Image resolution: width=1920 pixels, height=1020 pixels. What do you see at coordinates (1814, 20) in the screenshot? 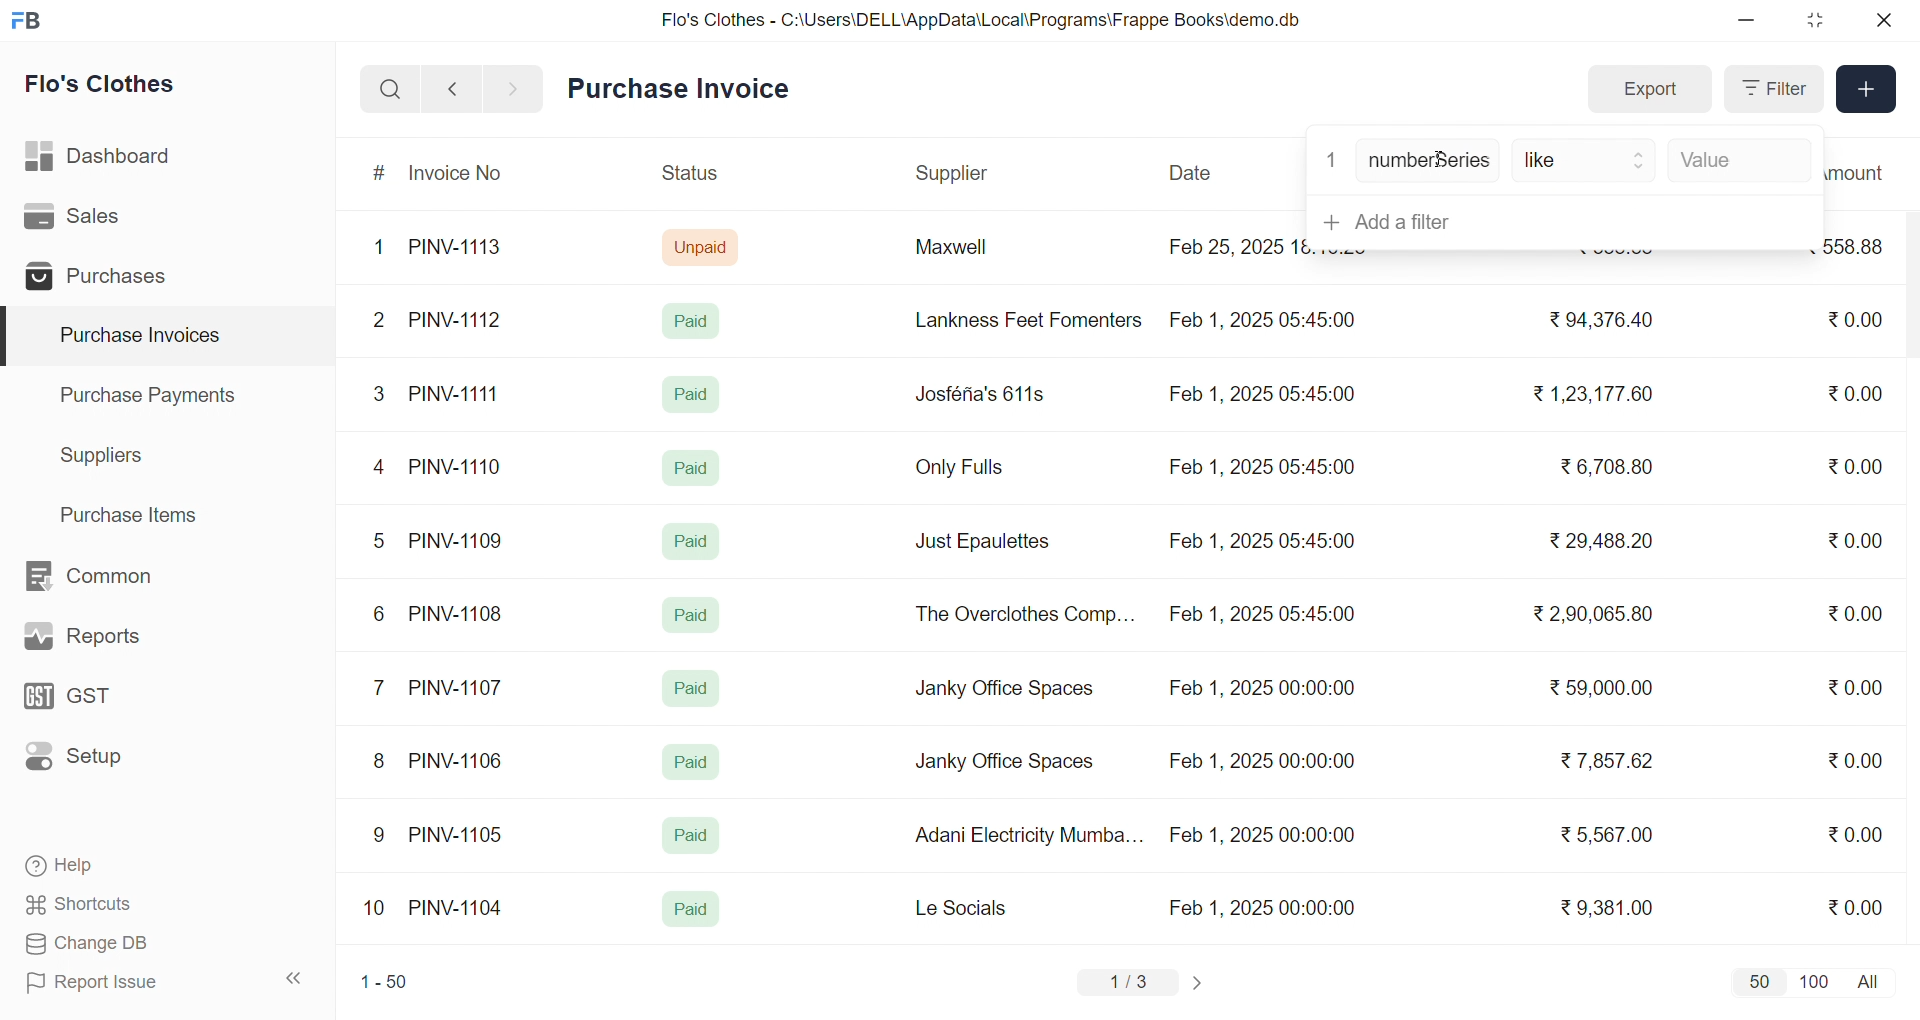
I see `resize` at bounding box center [1814, 20].